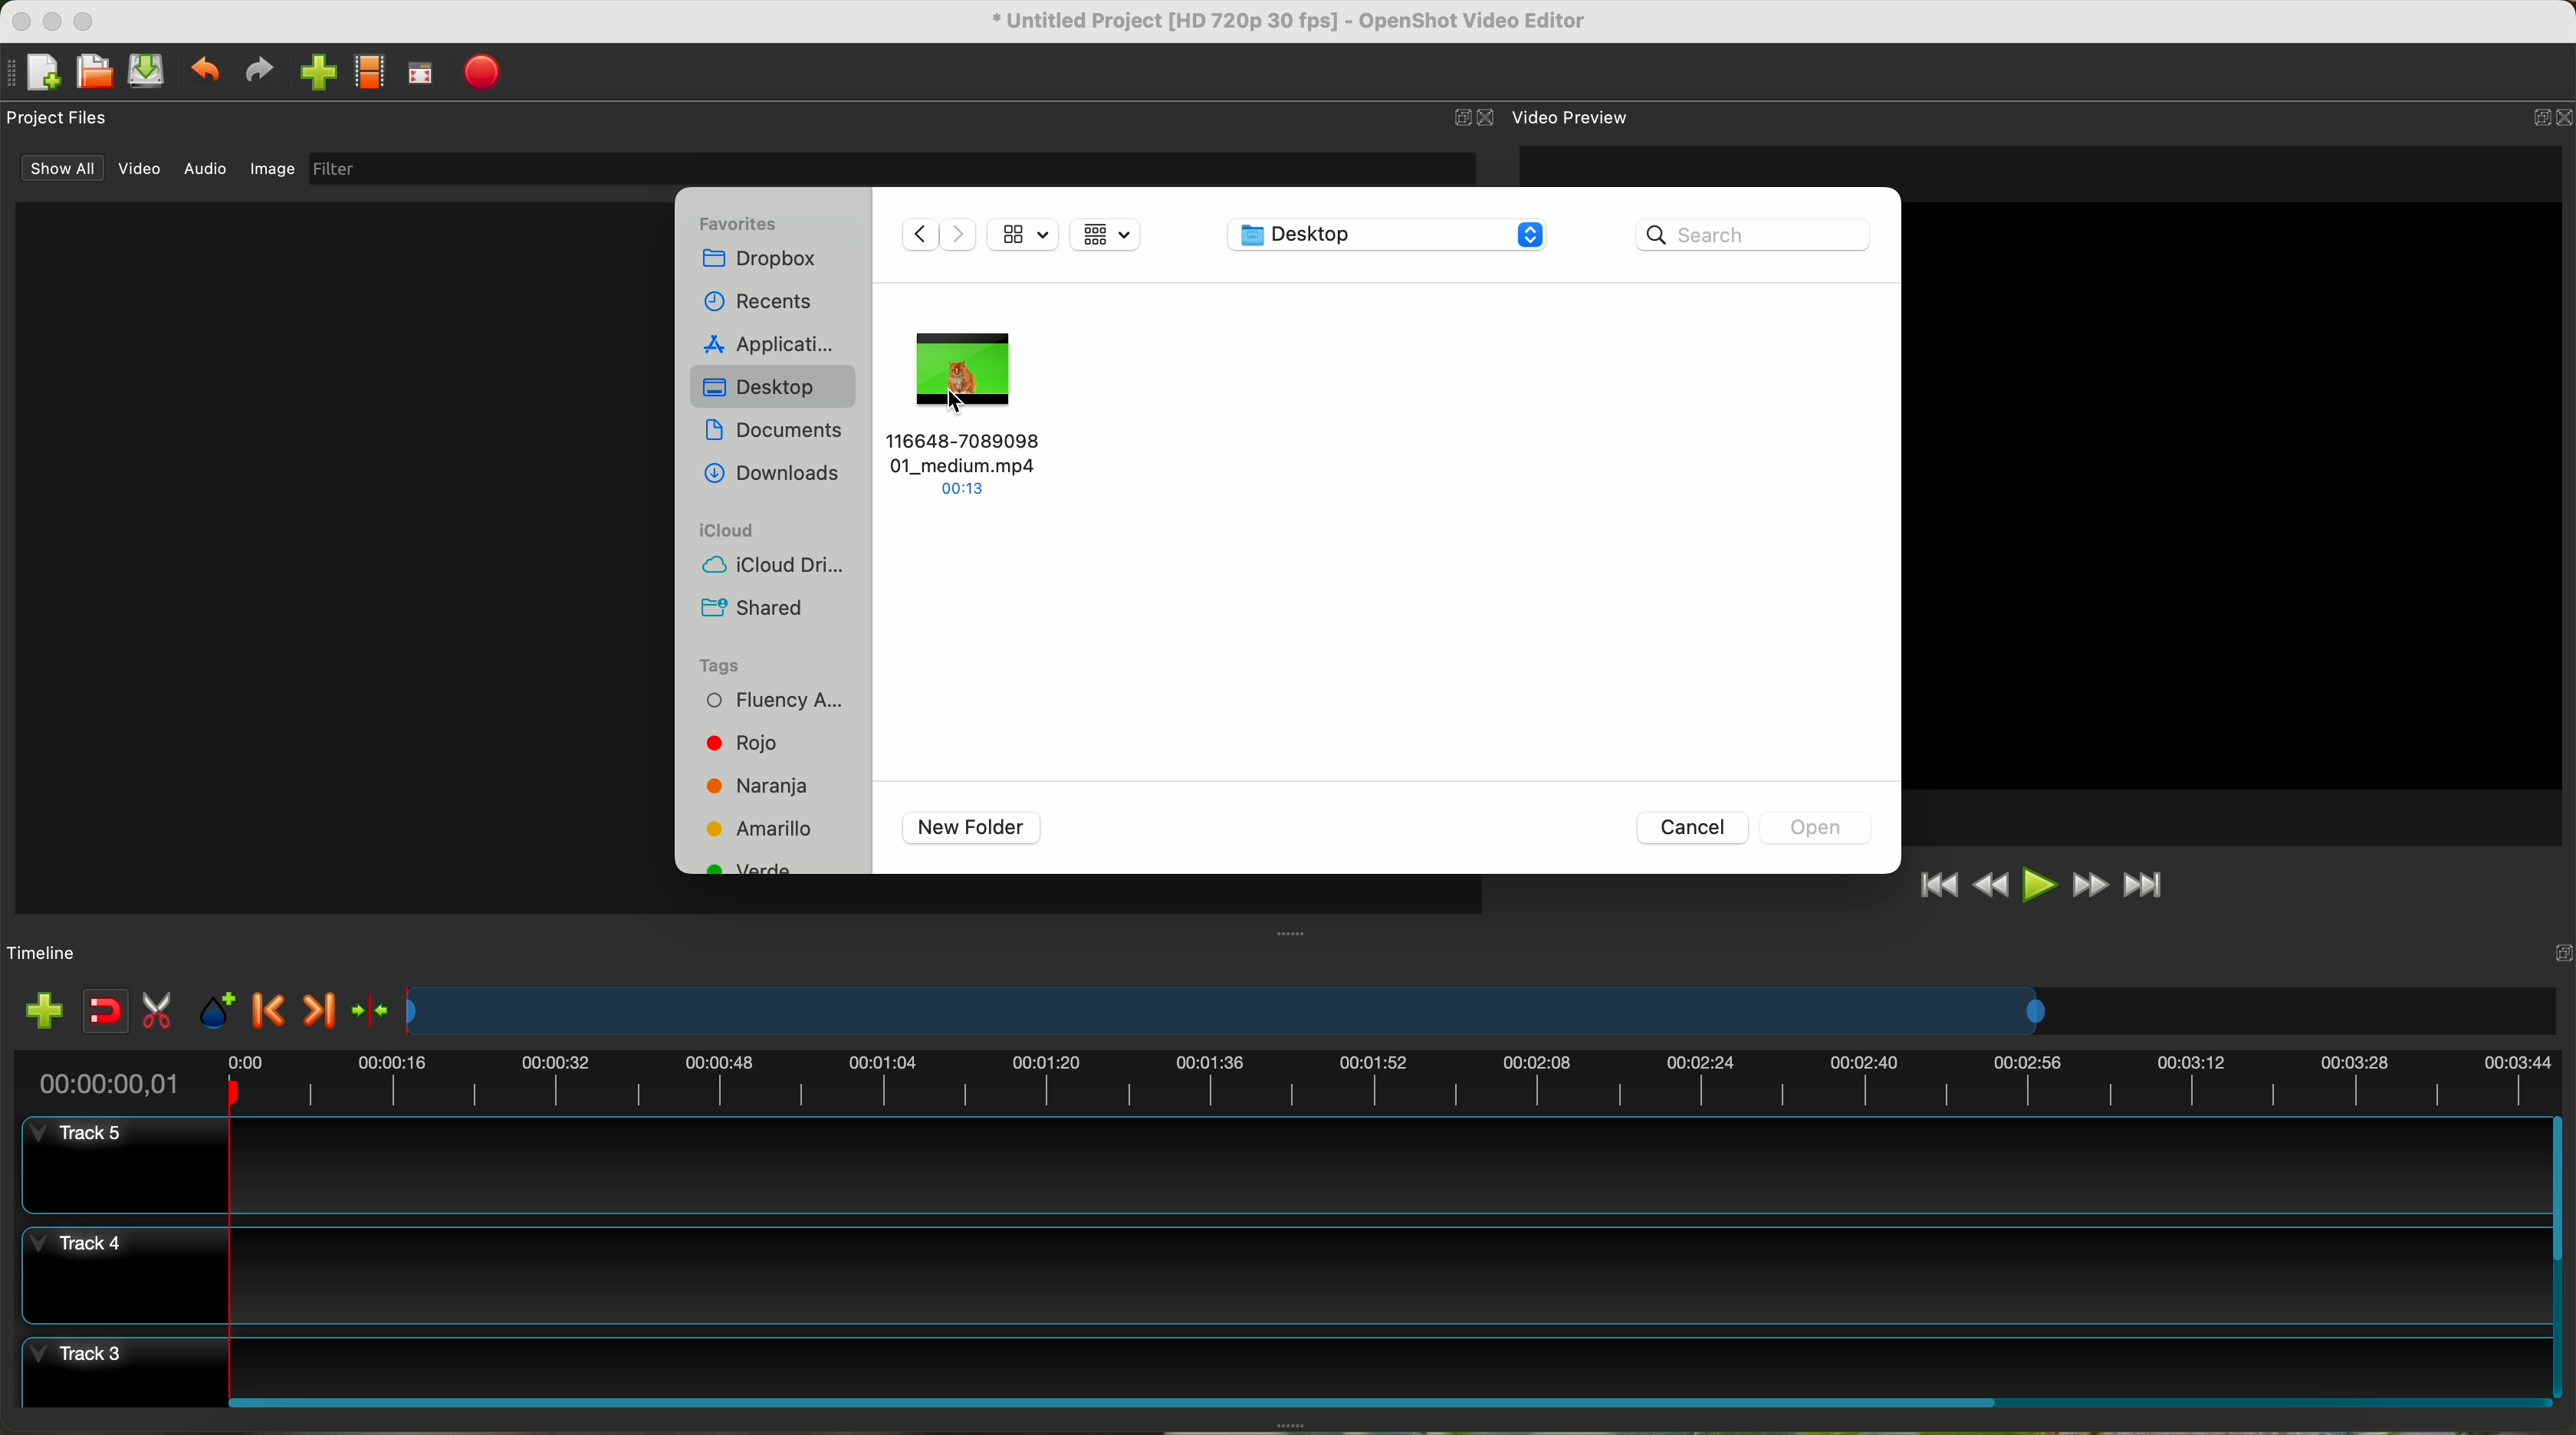 The width and height of the screenshot is (2576, 1435). What do you see at coordinates (2235, 495) in the screenshot?
I see `workspace` at bounding box center [2235, 495].